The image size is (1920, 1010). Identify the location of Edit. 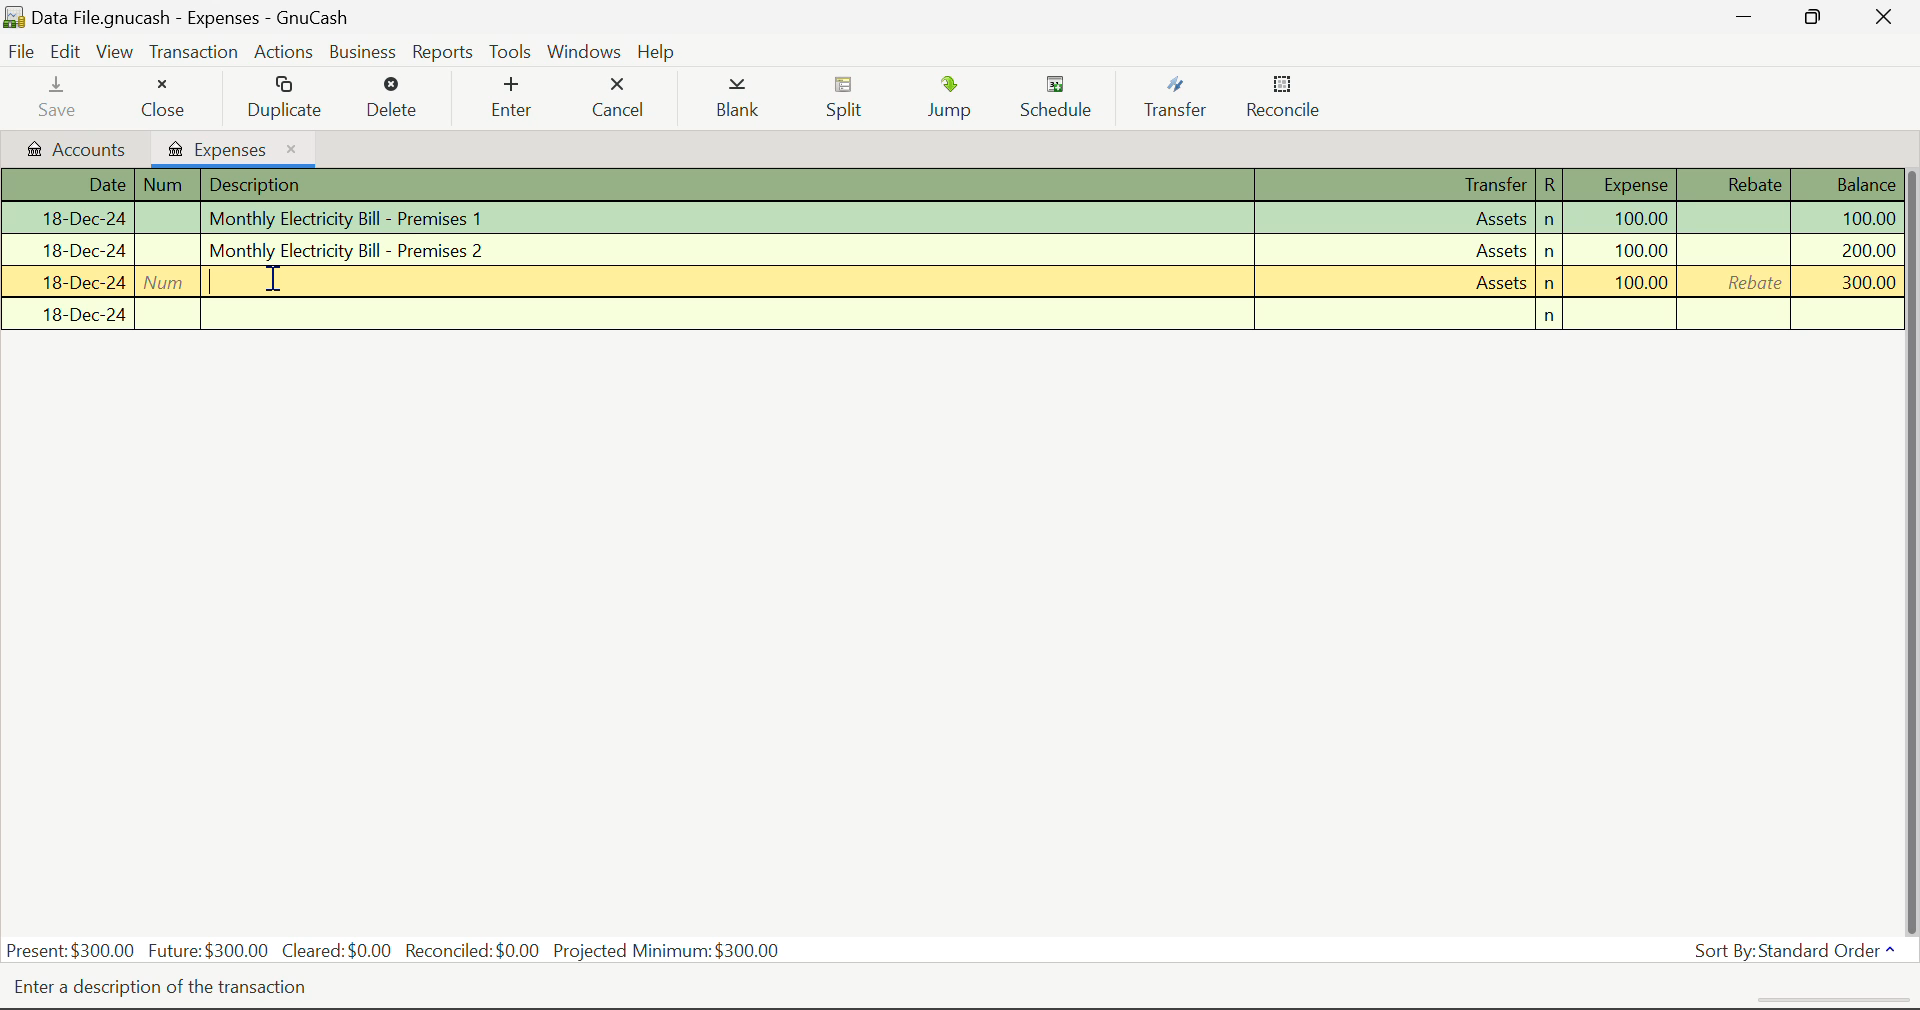
(68, 53).